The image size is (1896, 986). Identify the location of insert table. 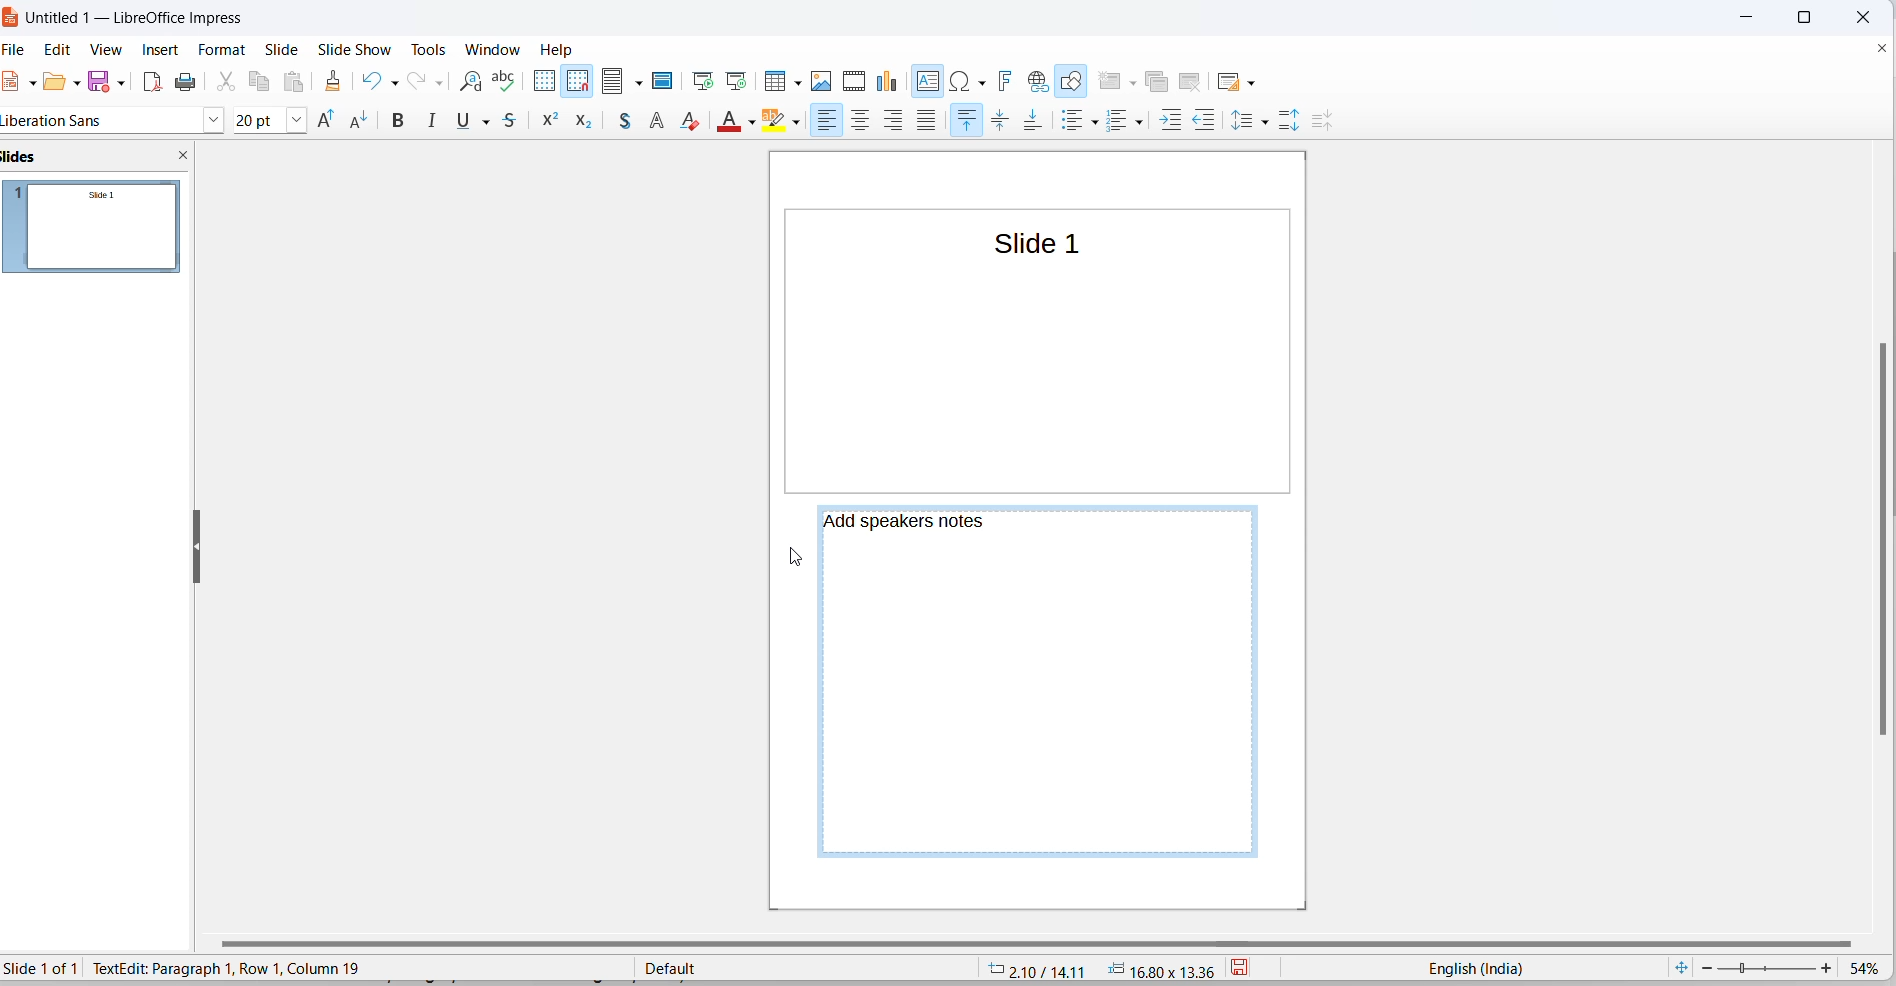
(774, 82).